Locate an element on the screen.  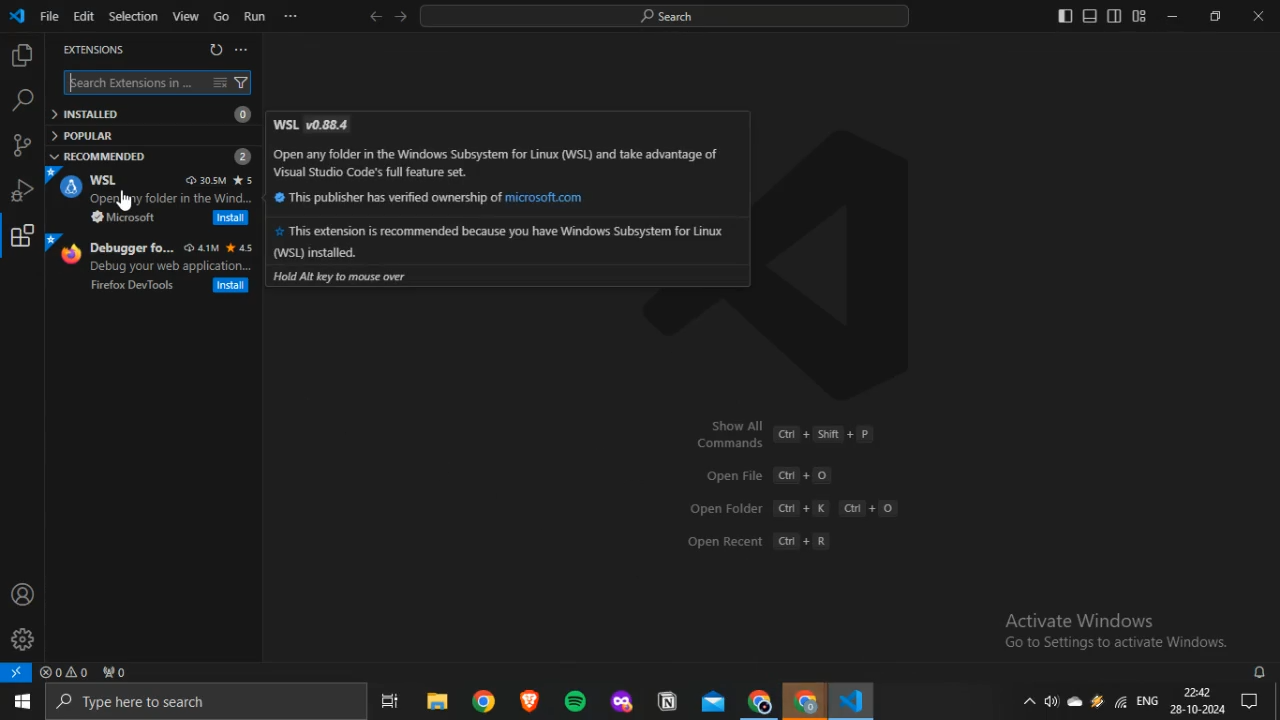
POPULAR is located at coordinates (88, 135).